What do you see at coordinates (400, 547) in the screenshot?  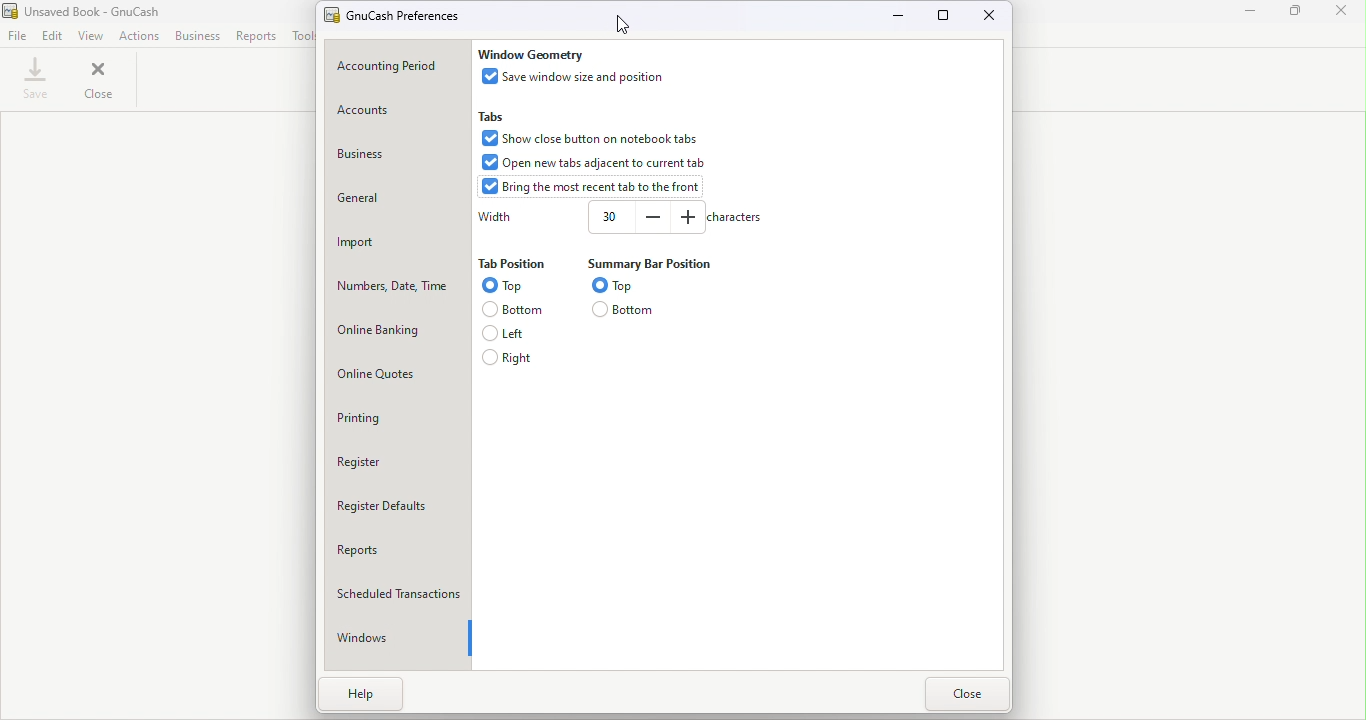 I see `Reports` at bounding box center [400, 547].